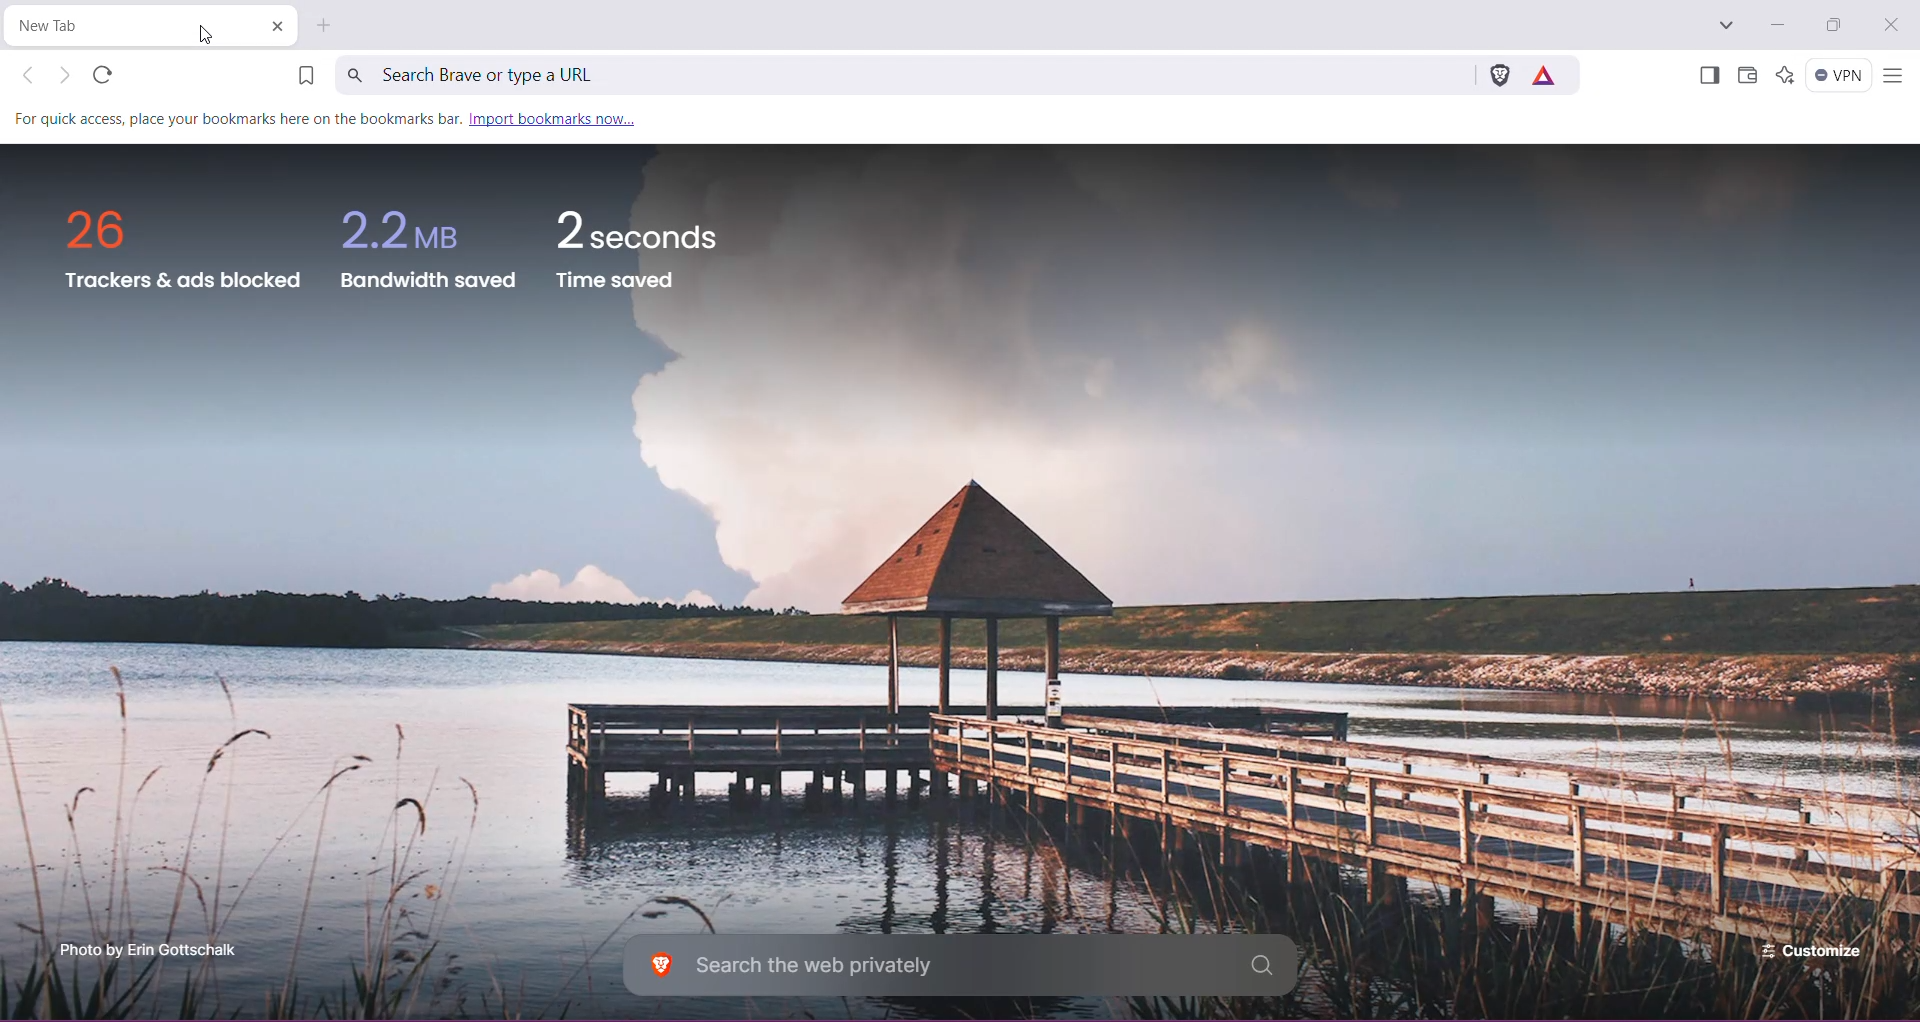 The width and height of the screenshot is (1920, 1022). Describe the element at coordinates (204, 30) in the screenshot. I see `Cursor` at that location.